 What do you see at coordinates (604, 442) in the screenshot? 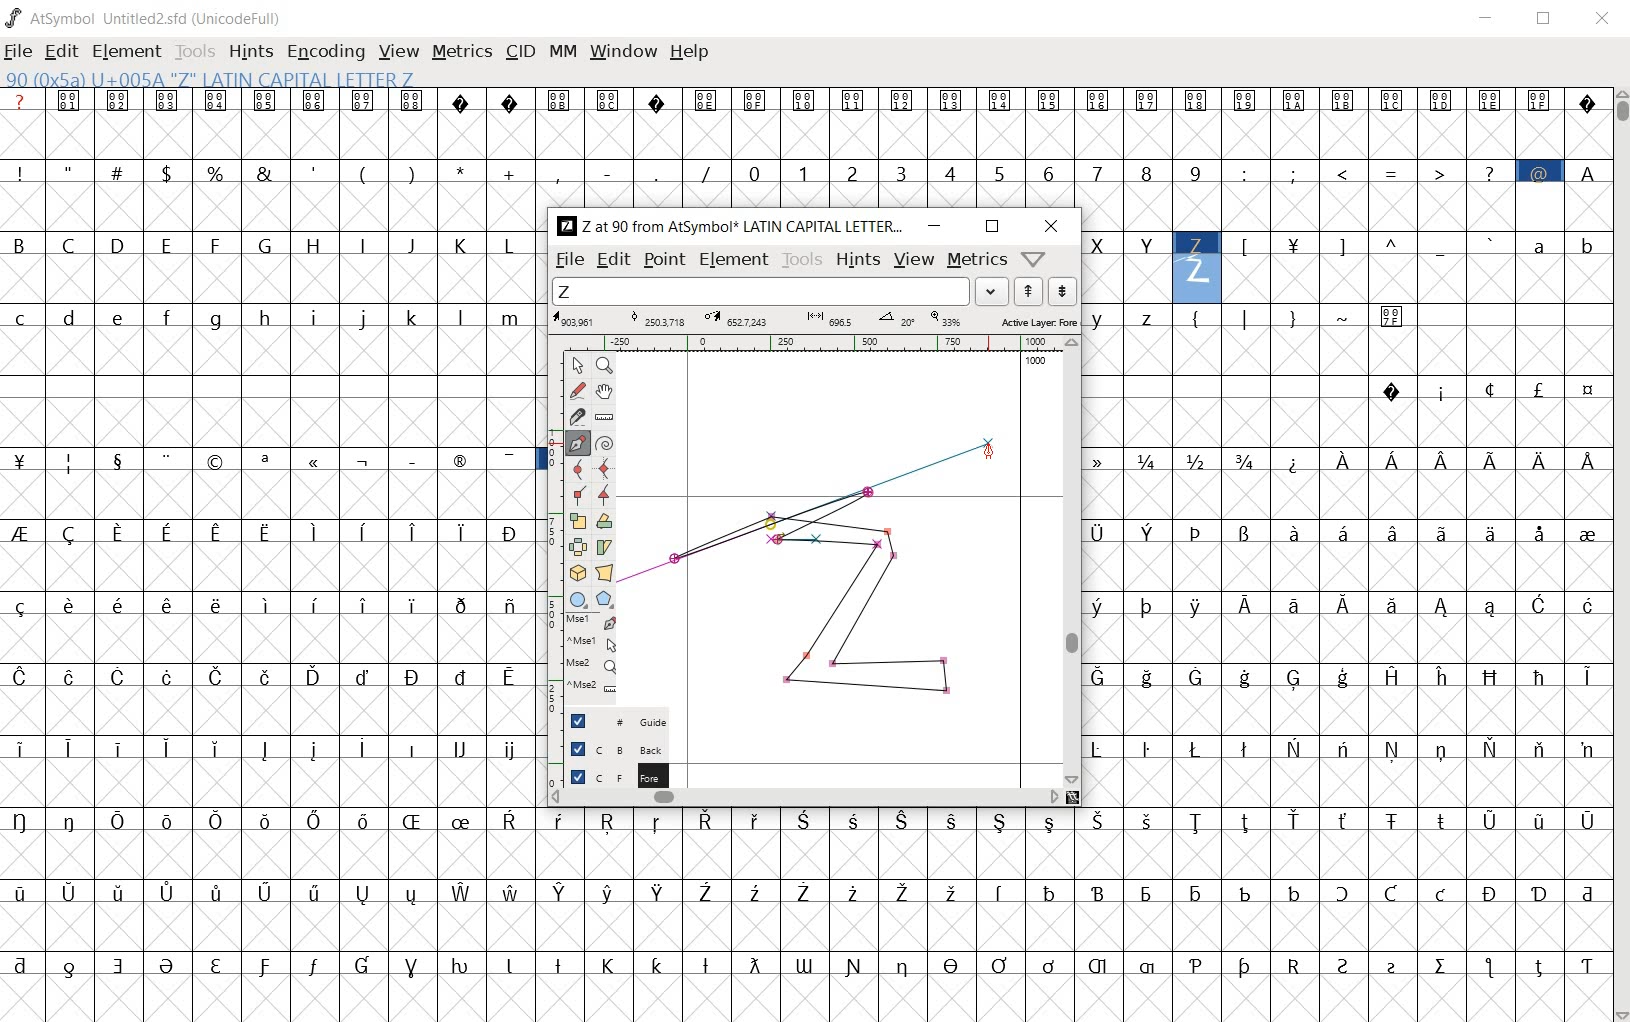
I see `change whether spiro is active or not` at bounding box center [604, 442].